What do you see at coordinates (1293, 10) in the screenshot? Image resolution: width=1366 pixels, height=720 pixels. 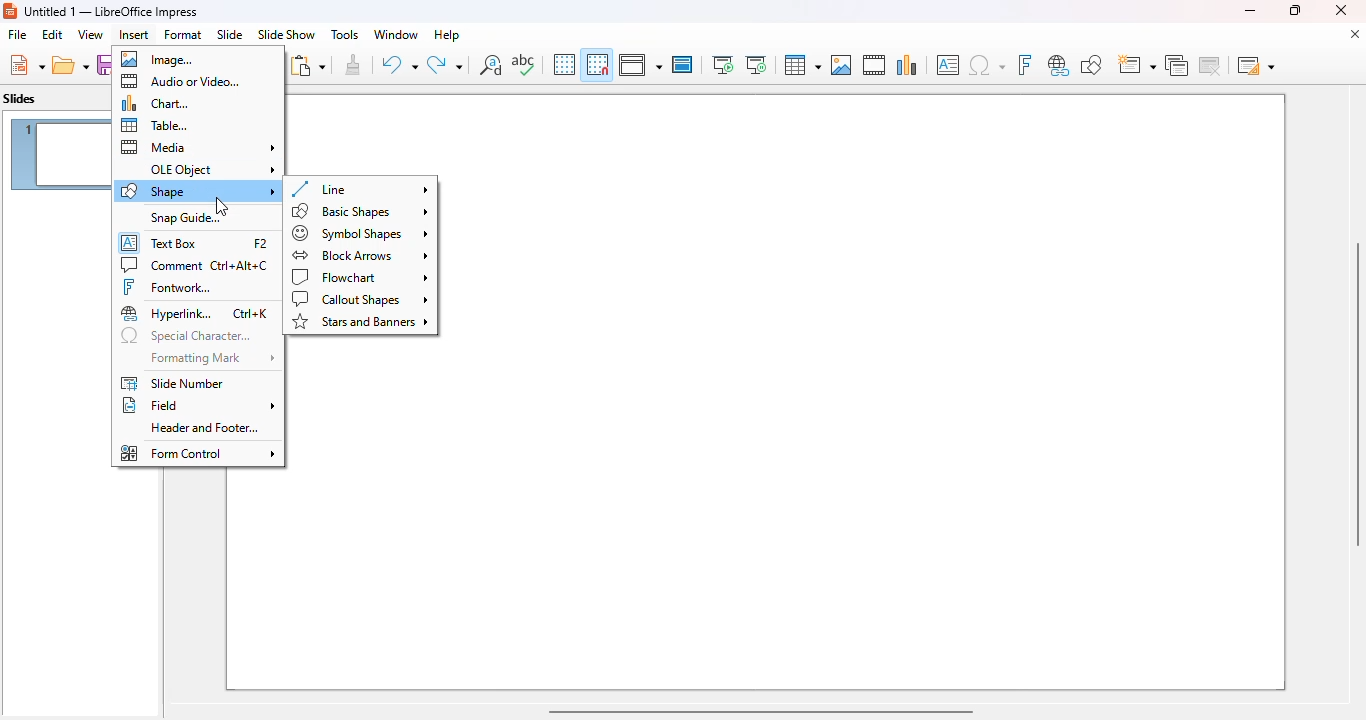 I see `maximize` at bounding box center [1293, 10].